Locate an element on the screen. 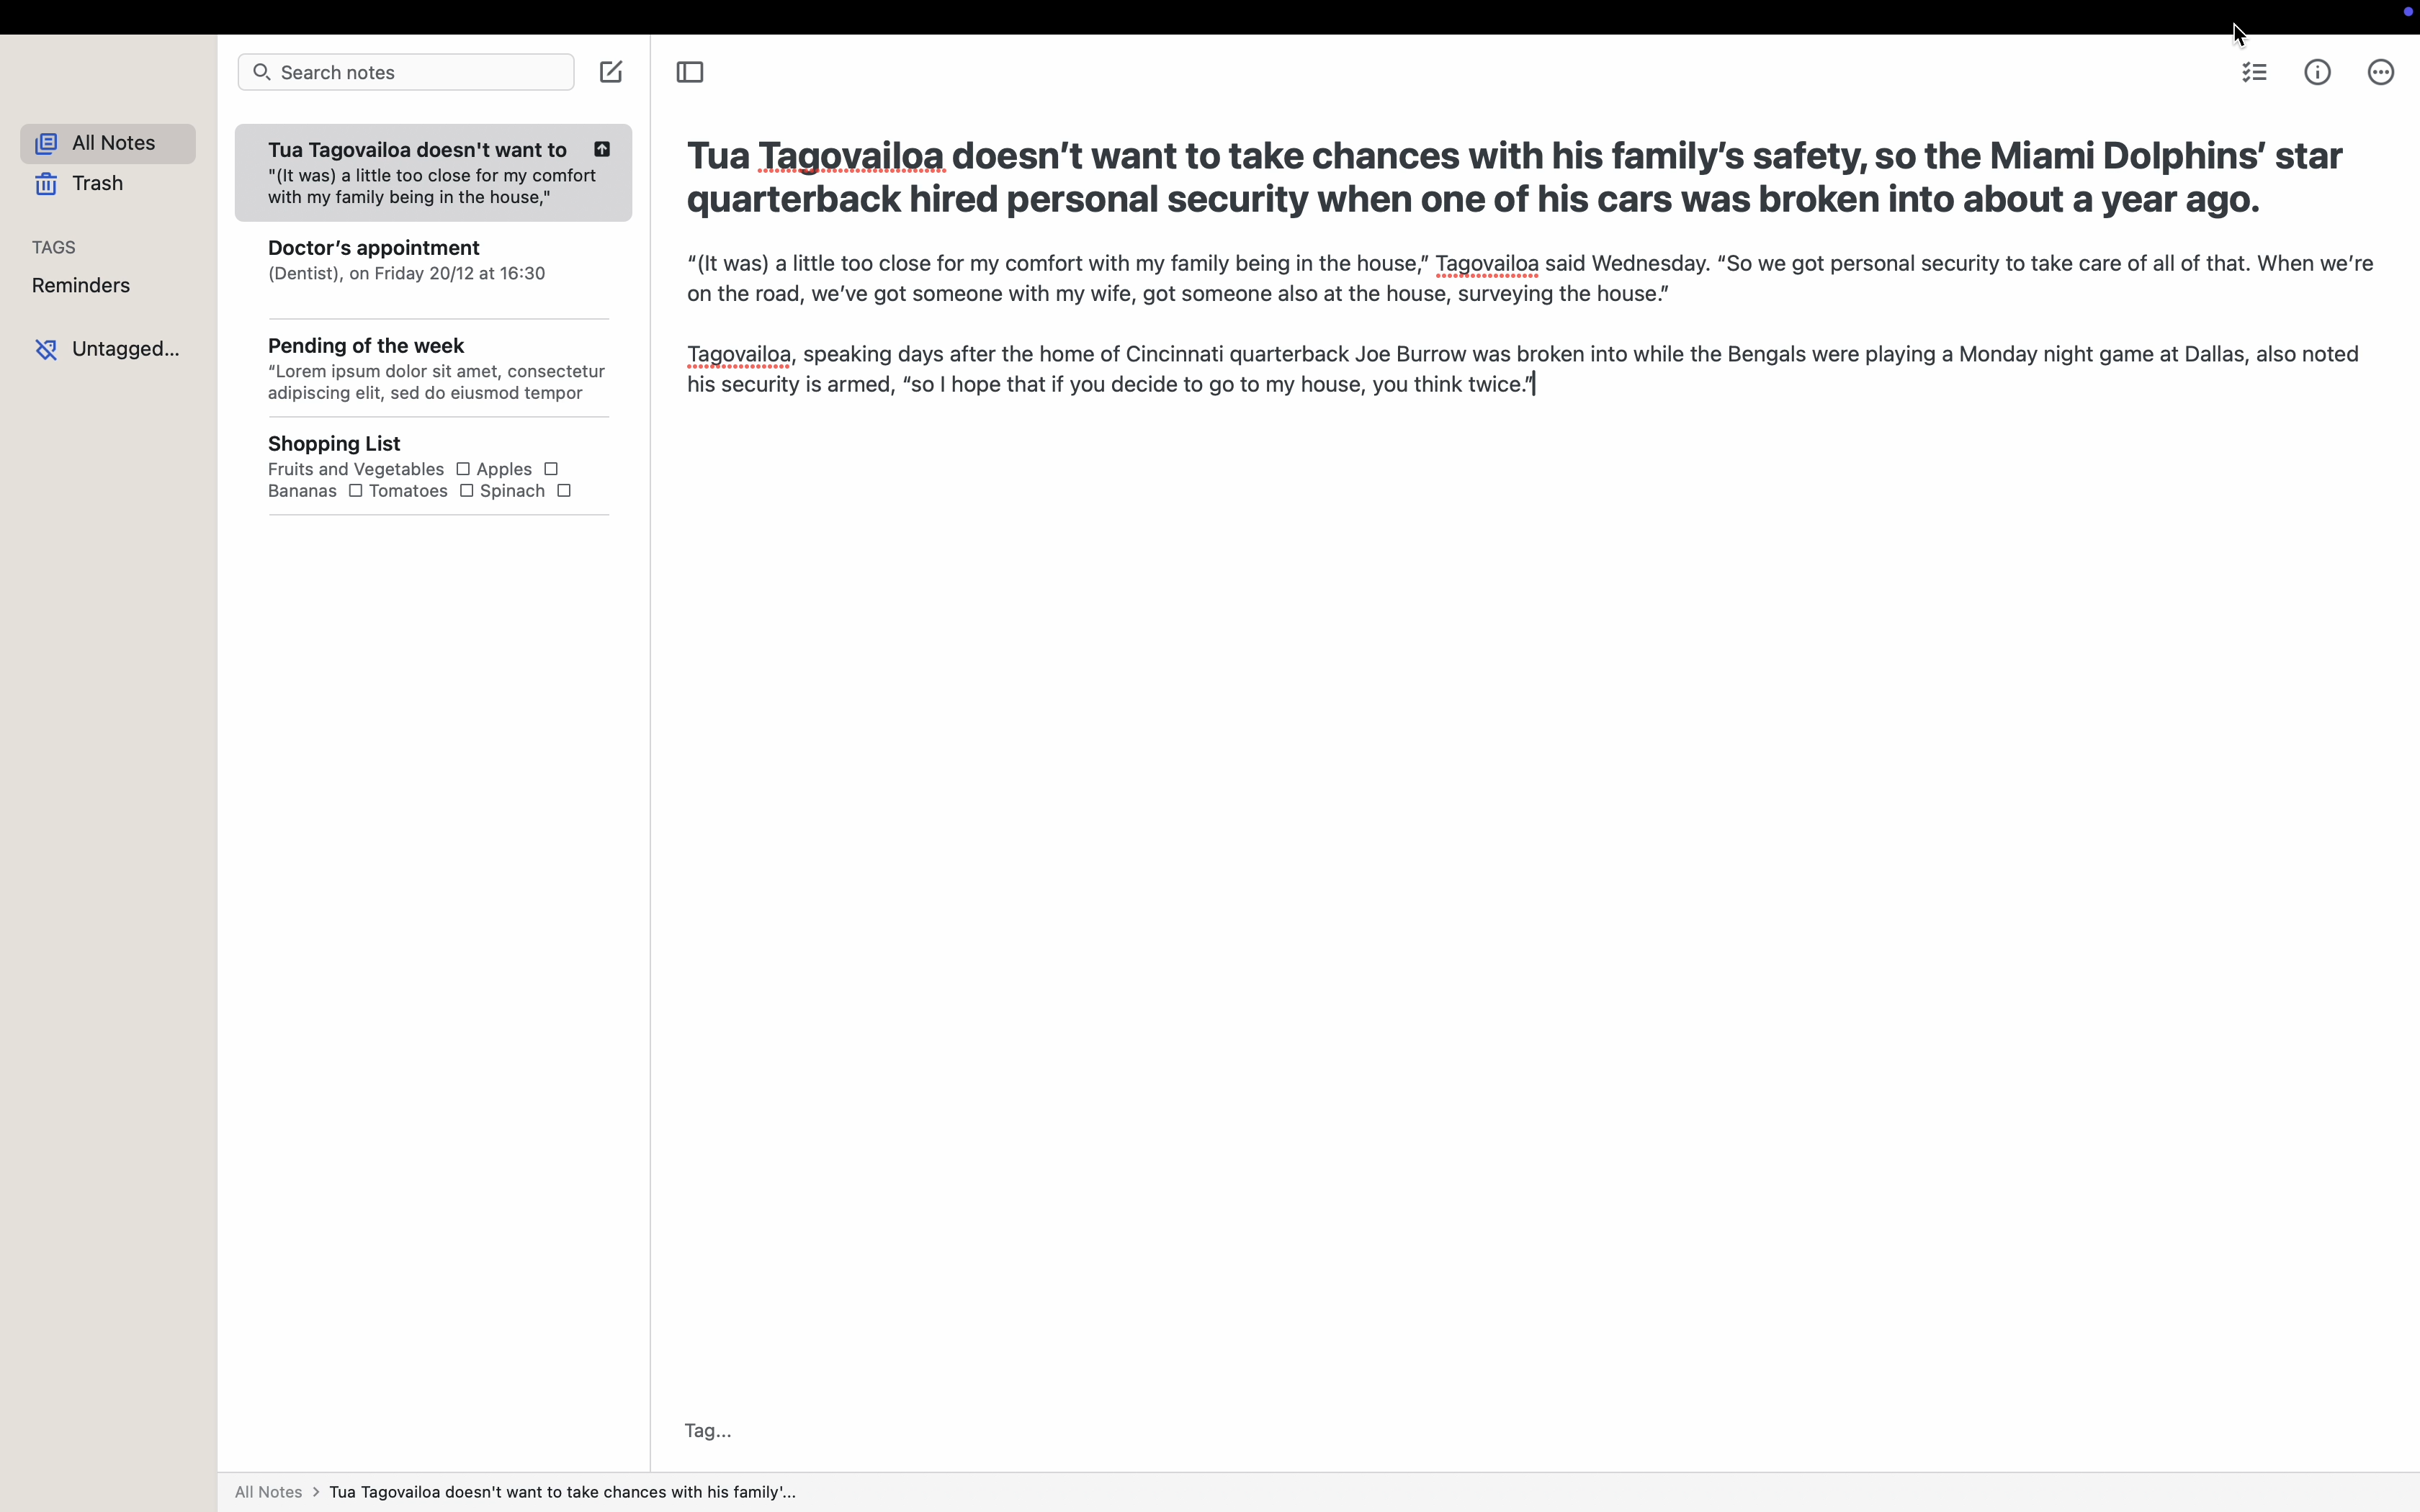 This screenshot has width=2420, height=1512. create note is located at coordinates (615, 71).